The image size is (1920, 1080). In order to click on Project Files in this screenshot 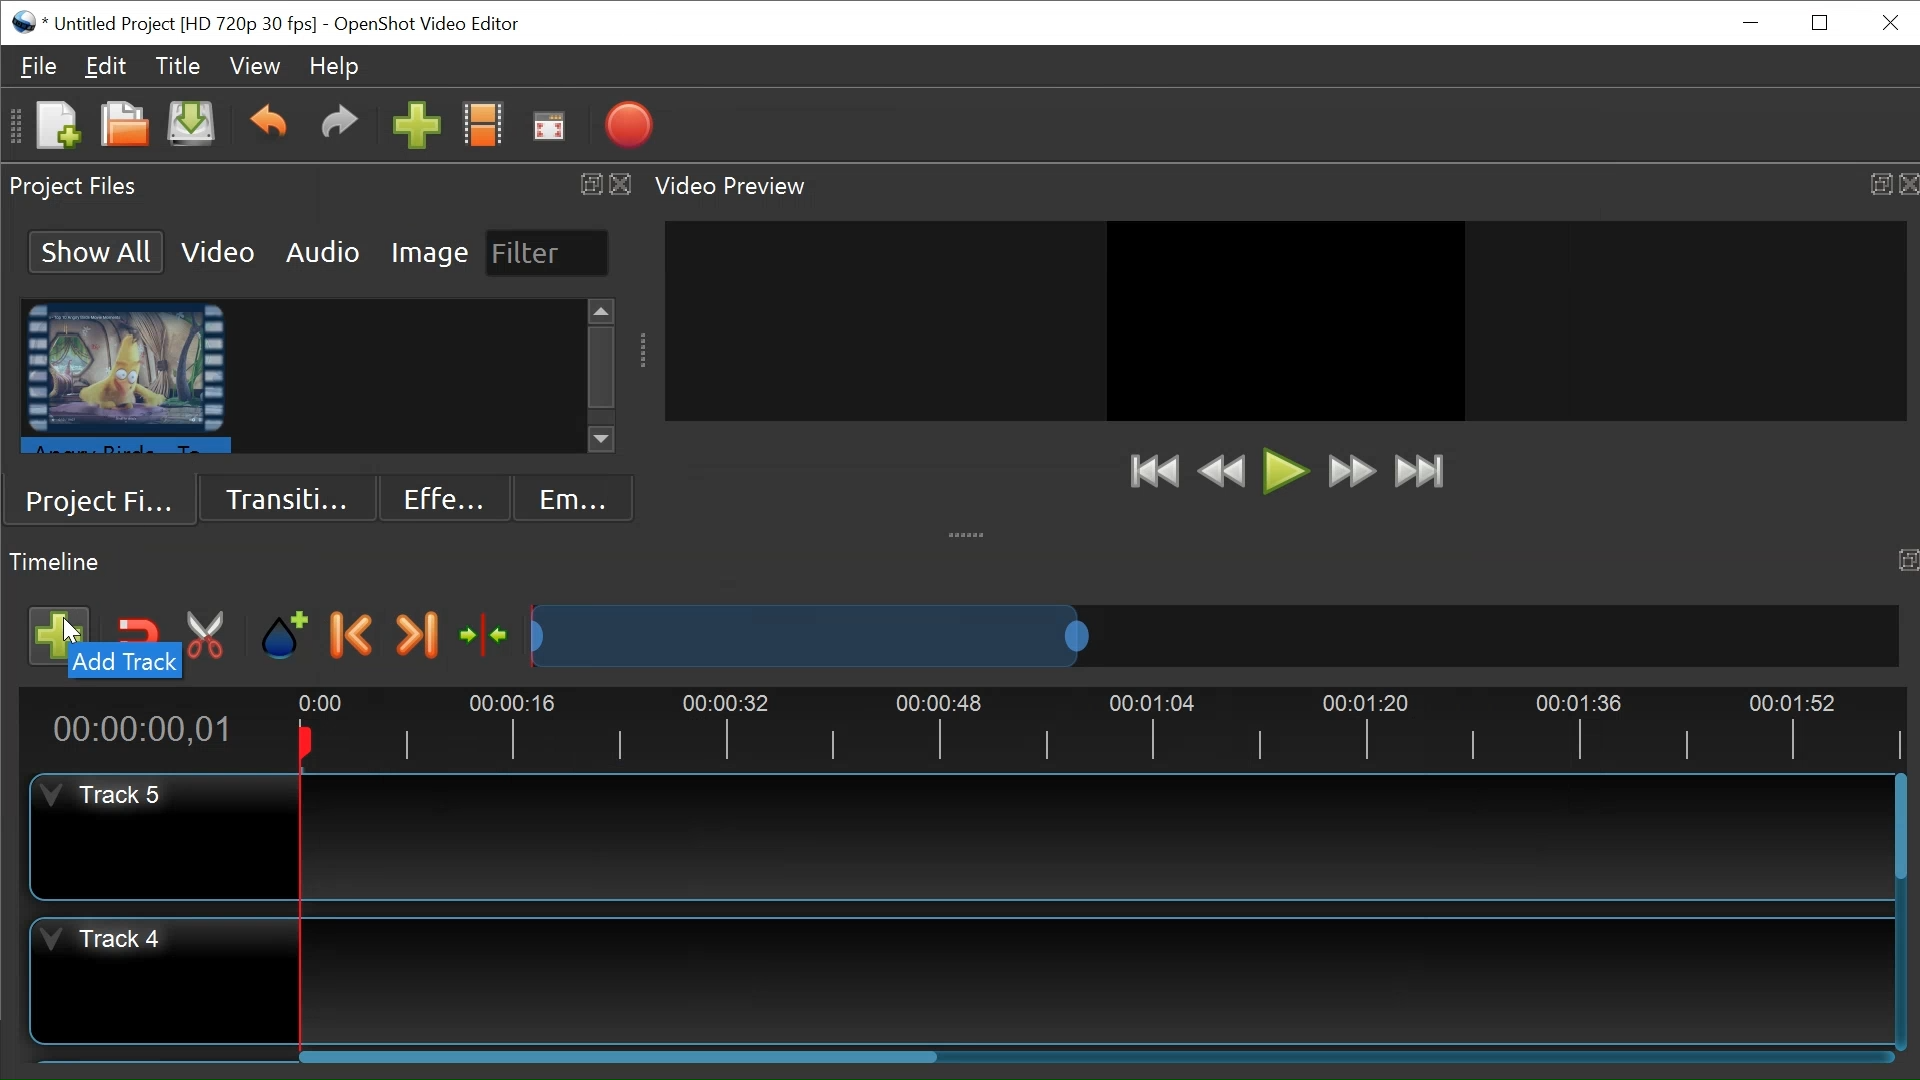, I will do `click(106, 499)`.